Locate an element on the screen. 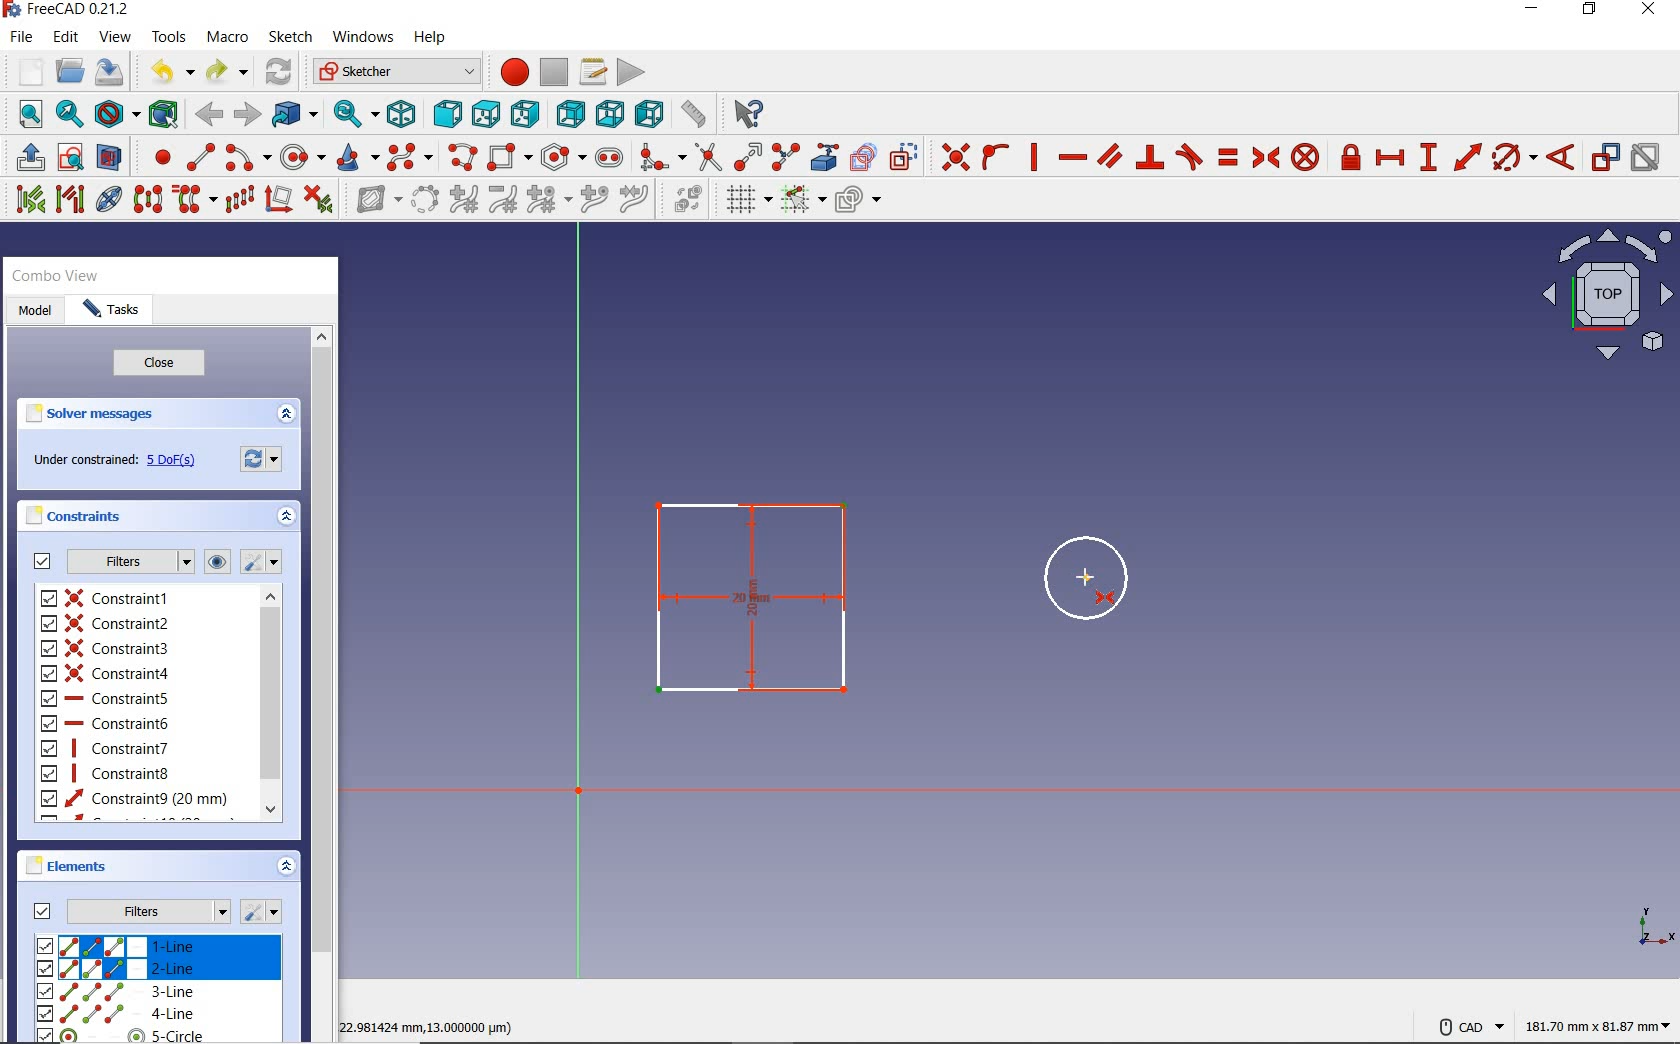  5 DoF(s) is located at coordinates (174, 462).